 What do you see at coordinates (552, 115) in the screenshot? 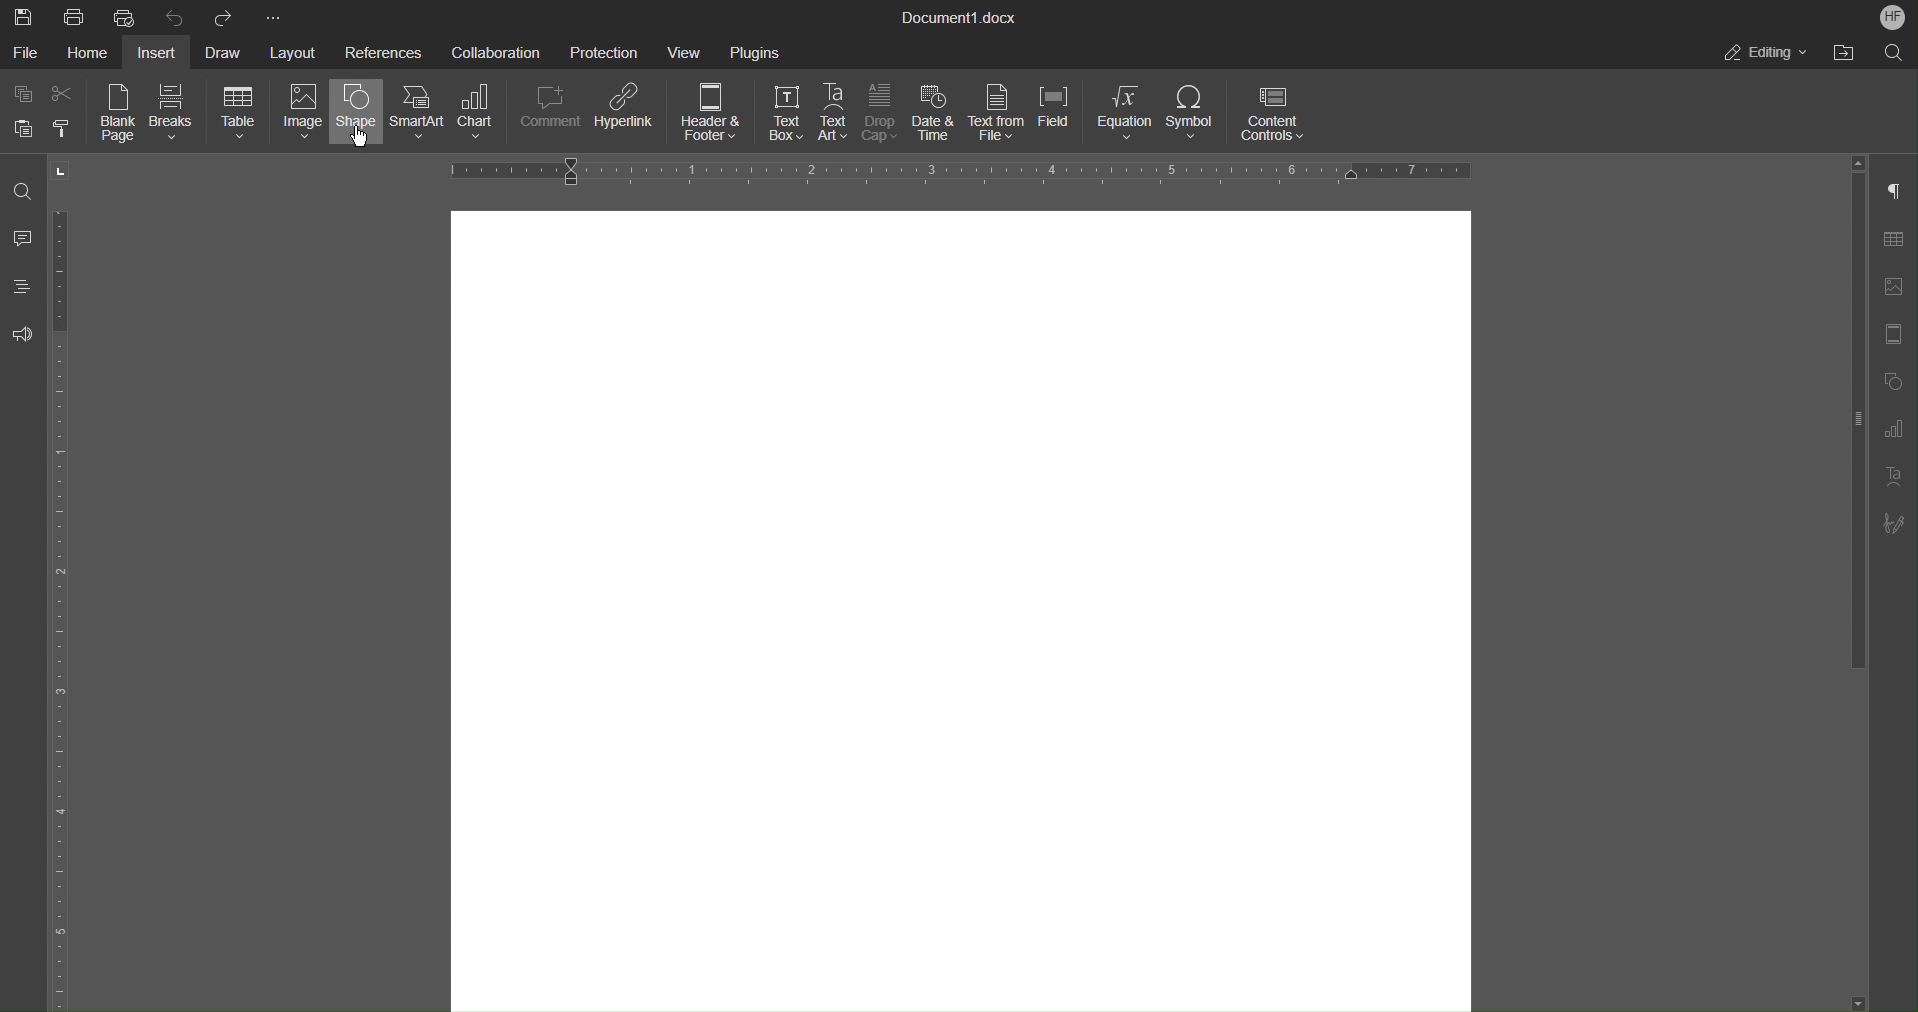
I see `Comment` at bounding box center [552, 115].